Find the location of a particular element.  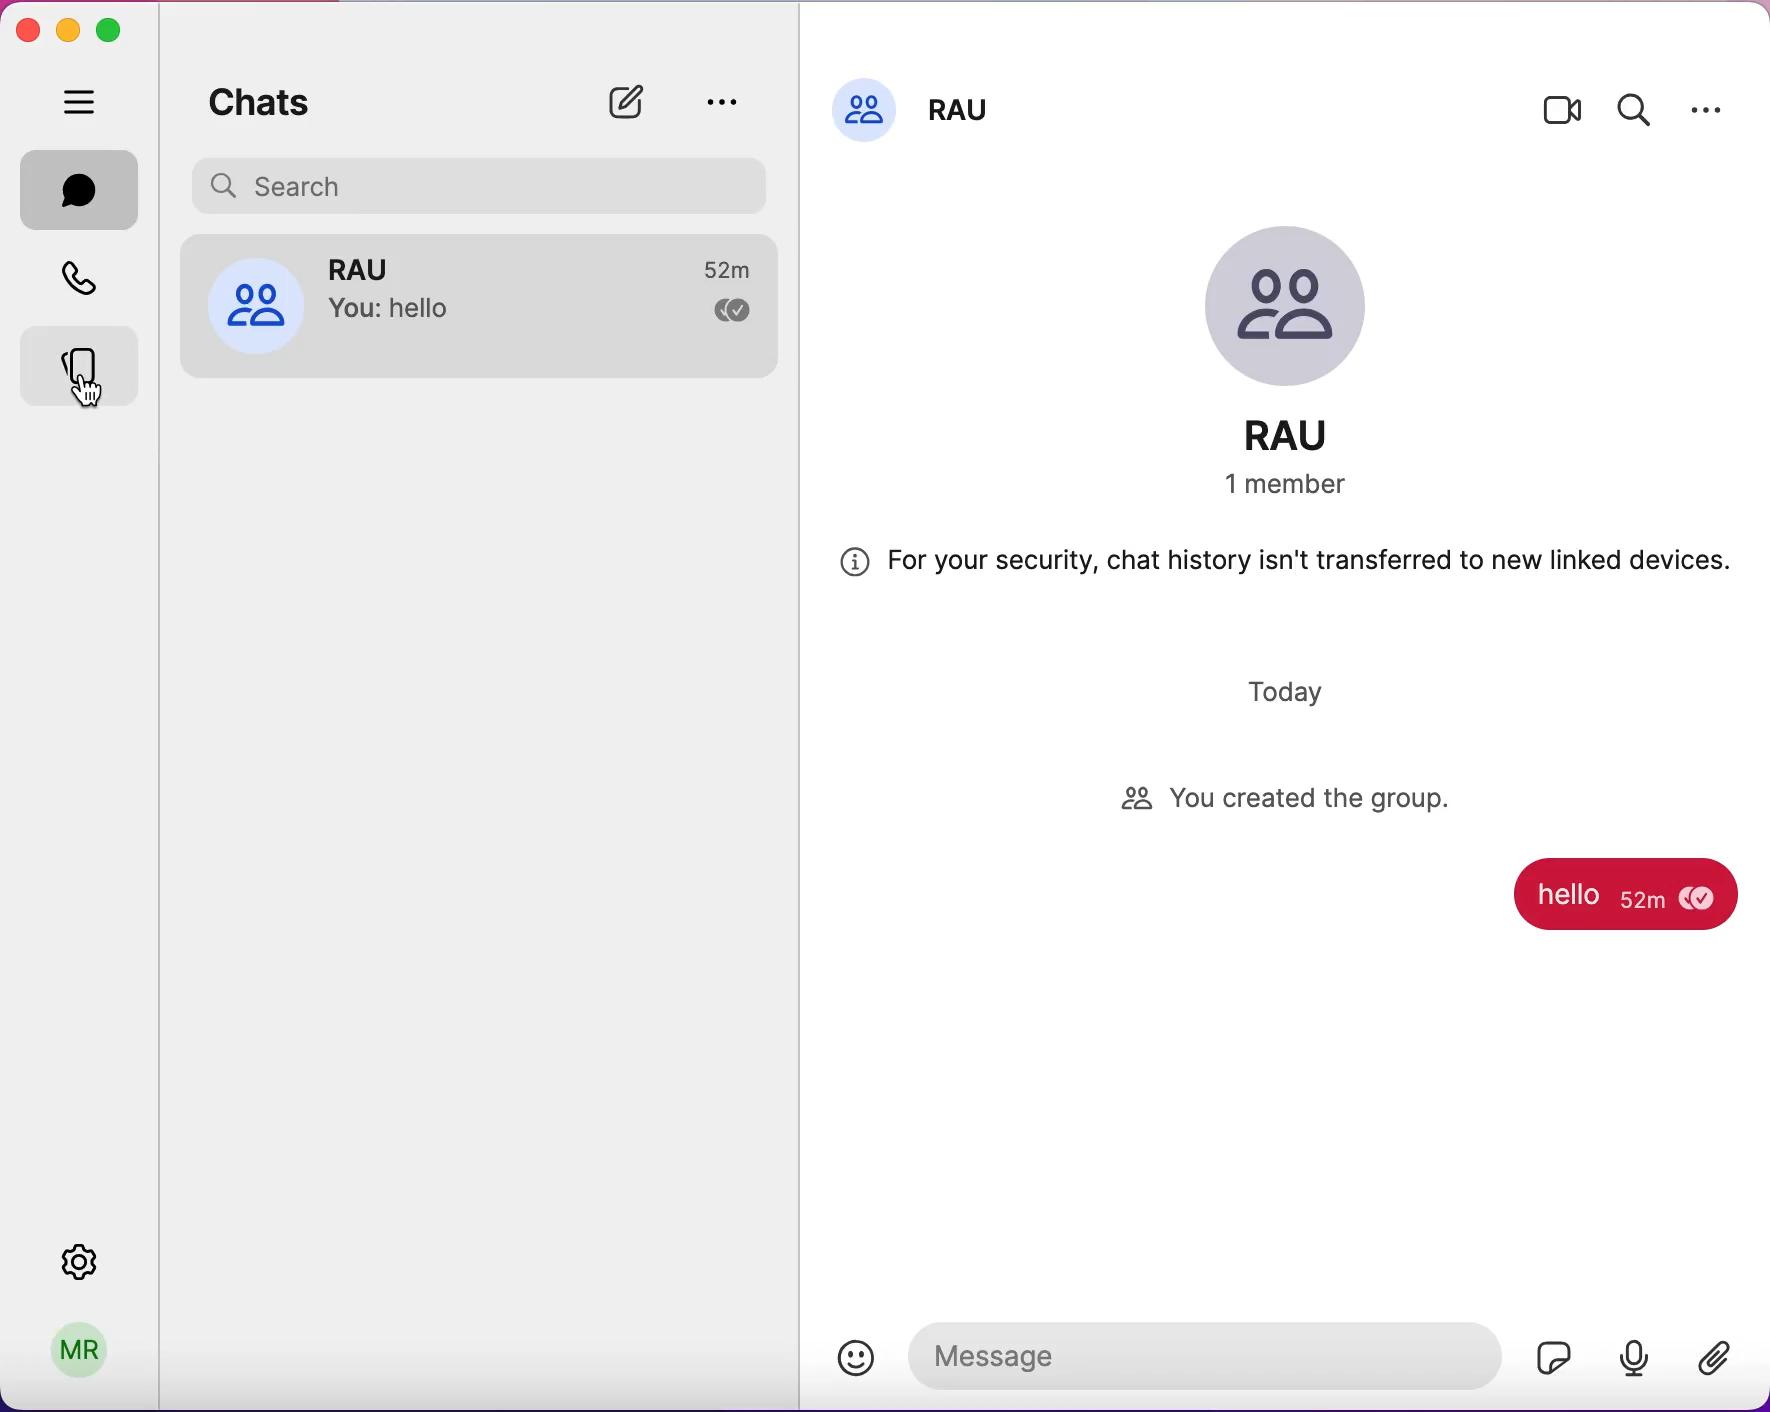

today is located at coordinates (1297, 684).